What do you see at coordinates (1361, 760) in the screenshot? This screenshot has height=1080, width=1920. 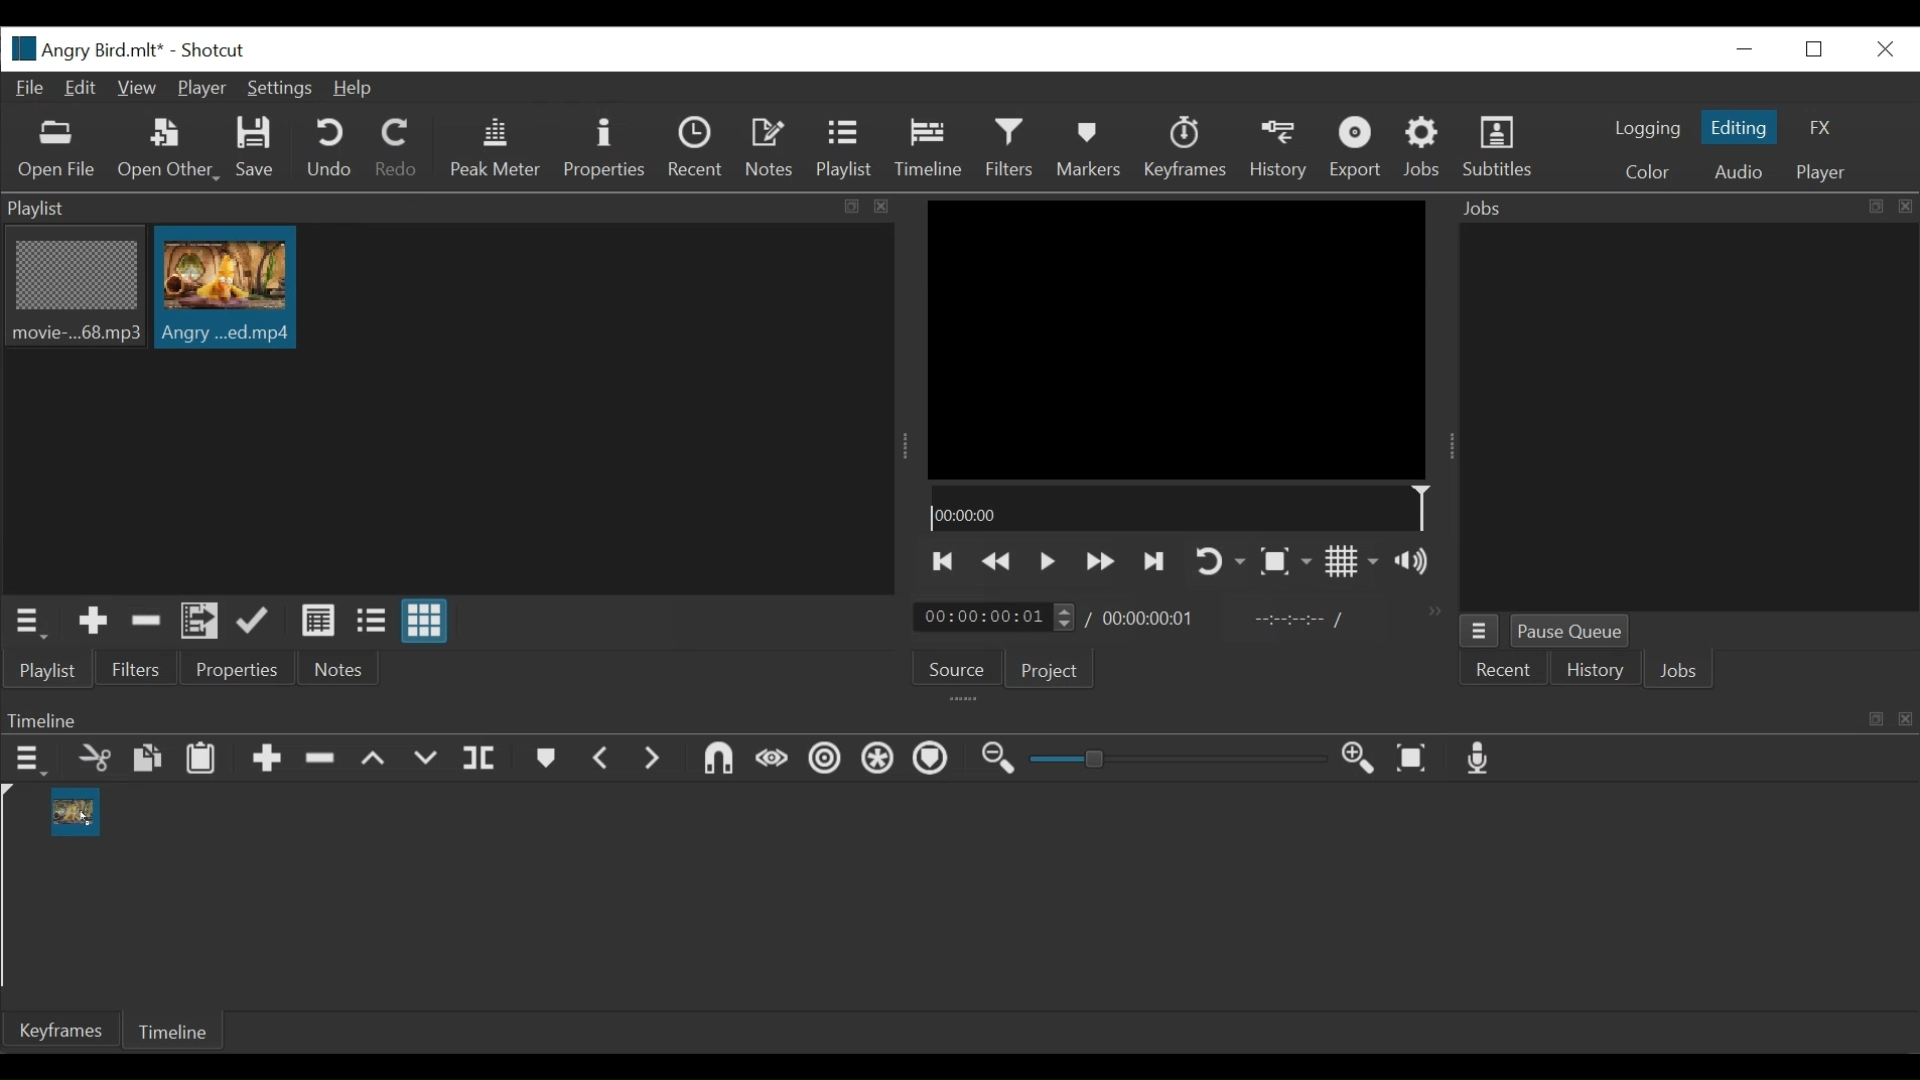 I see `Zoom timeline in` at bounding box center [1361, 760].